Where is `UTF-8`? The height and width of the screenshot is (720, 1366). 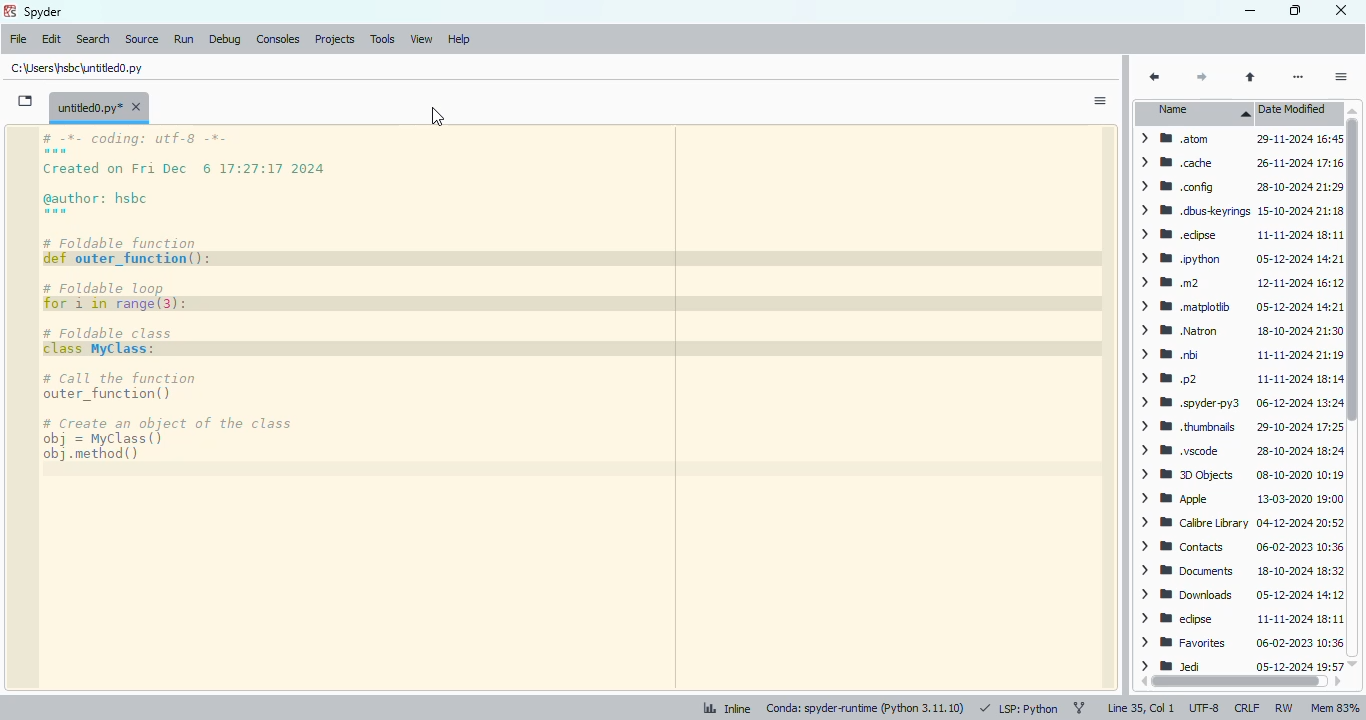 UTF-8 is located at coordinates (1205, 710).